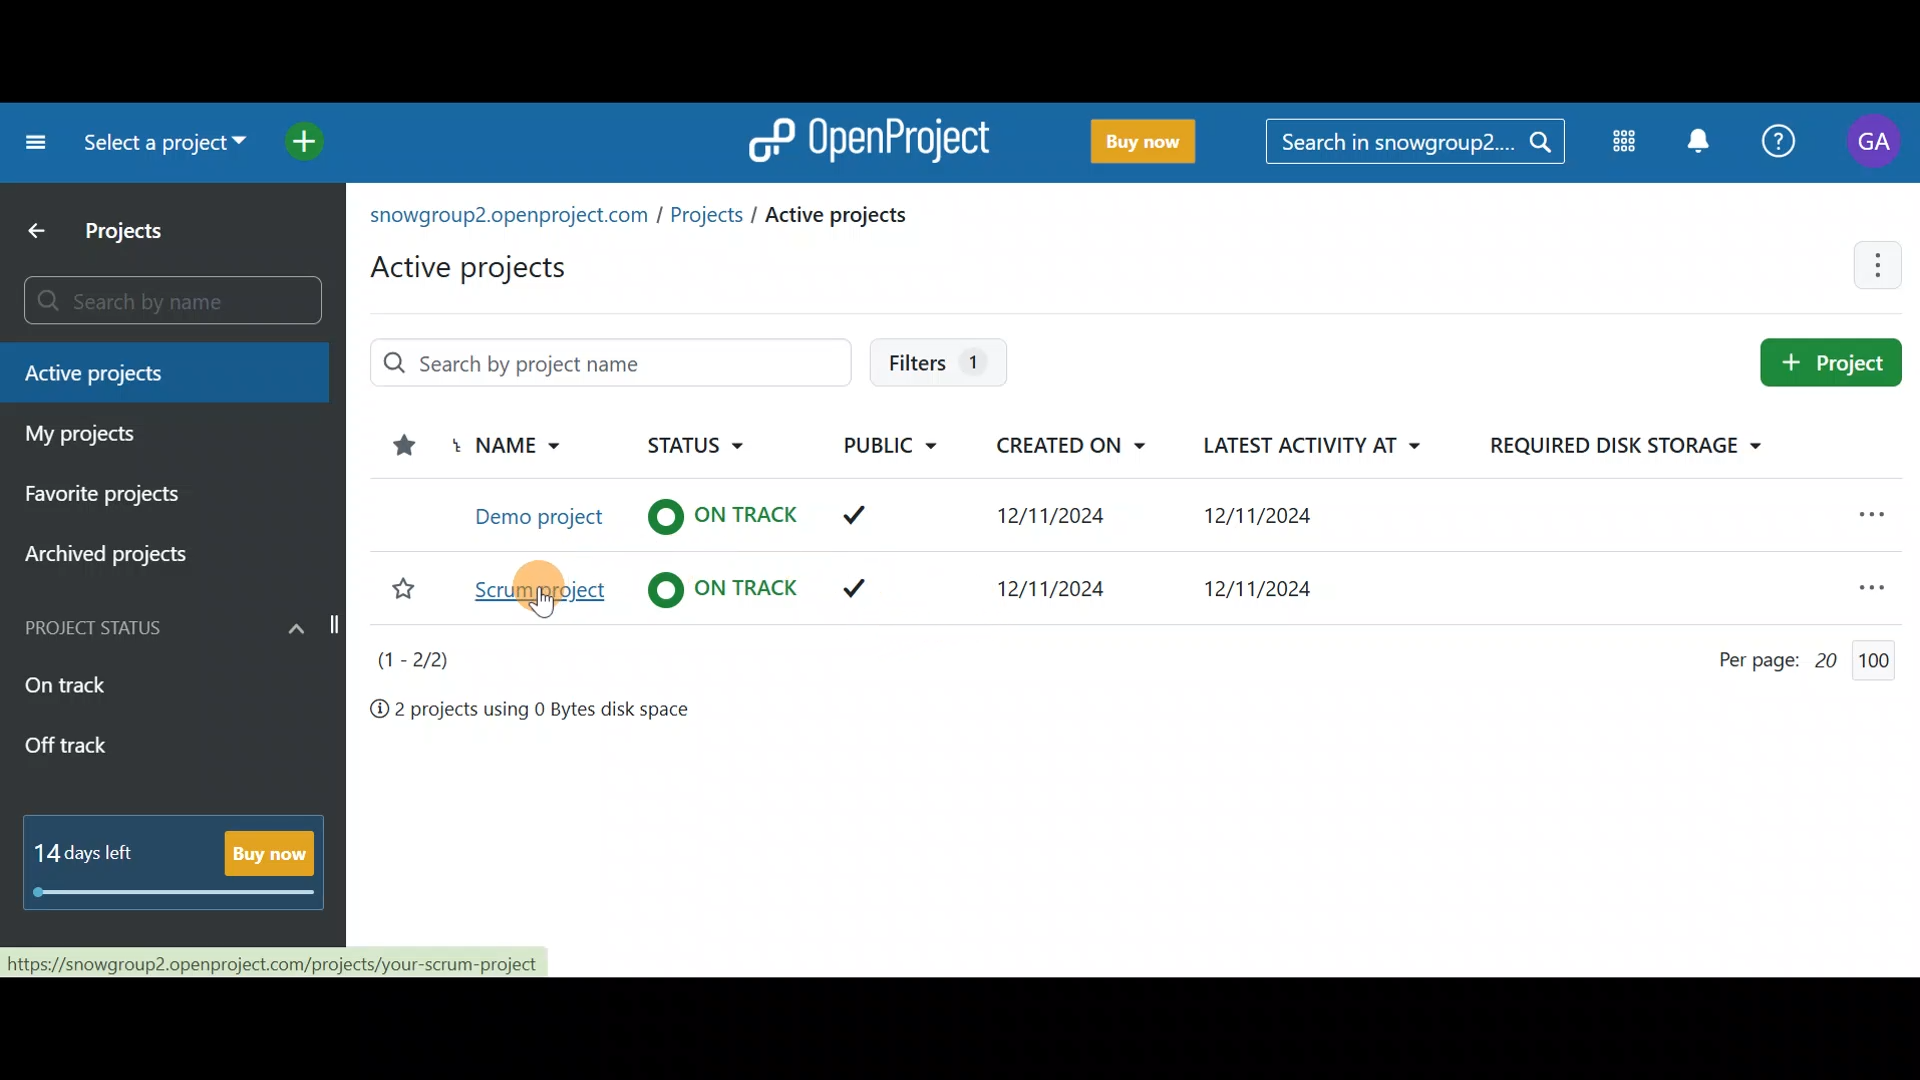 Image resolution: width=1920 pixels, height=1080 pixels. Describe the element at coordinates (938, 356) in the screenshot. I see `Filters` at that location.